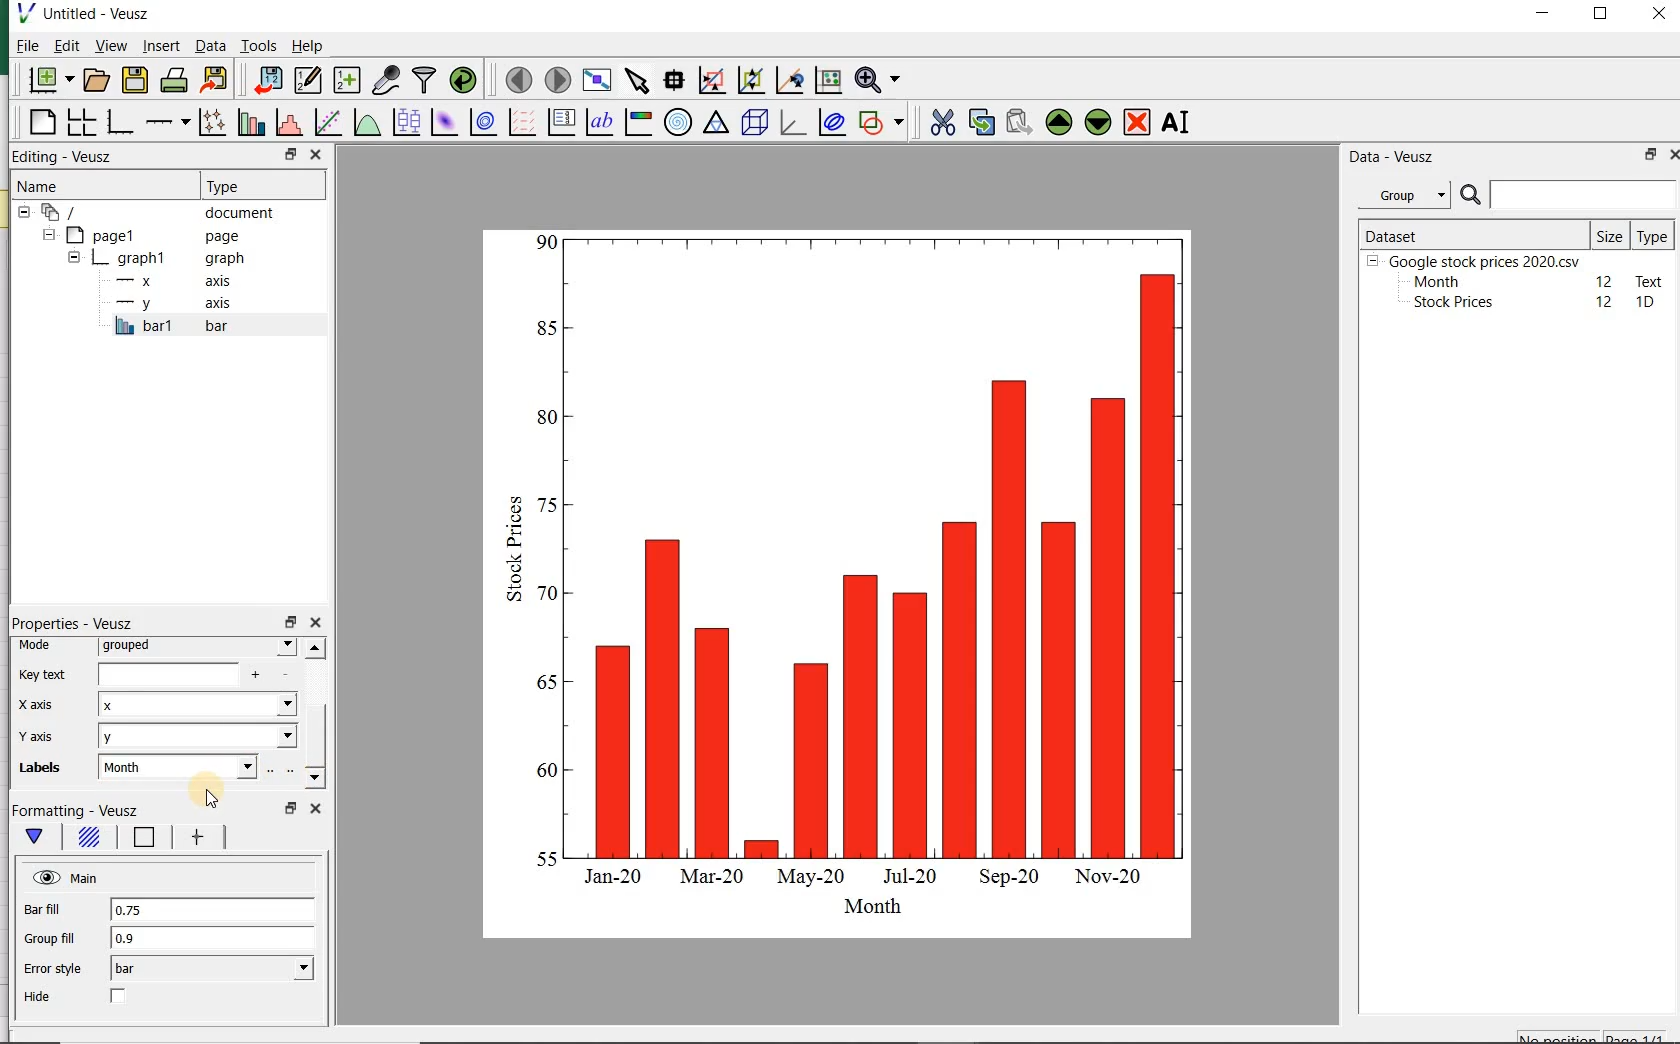 This screenshot has width=1680, height=1044. What do you see at coordinates (672, 81) in the screenshot?
I see `read data points on the graph` at bounding box center [672, 81].